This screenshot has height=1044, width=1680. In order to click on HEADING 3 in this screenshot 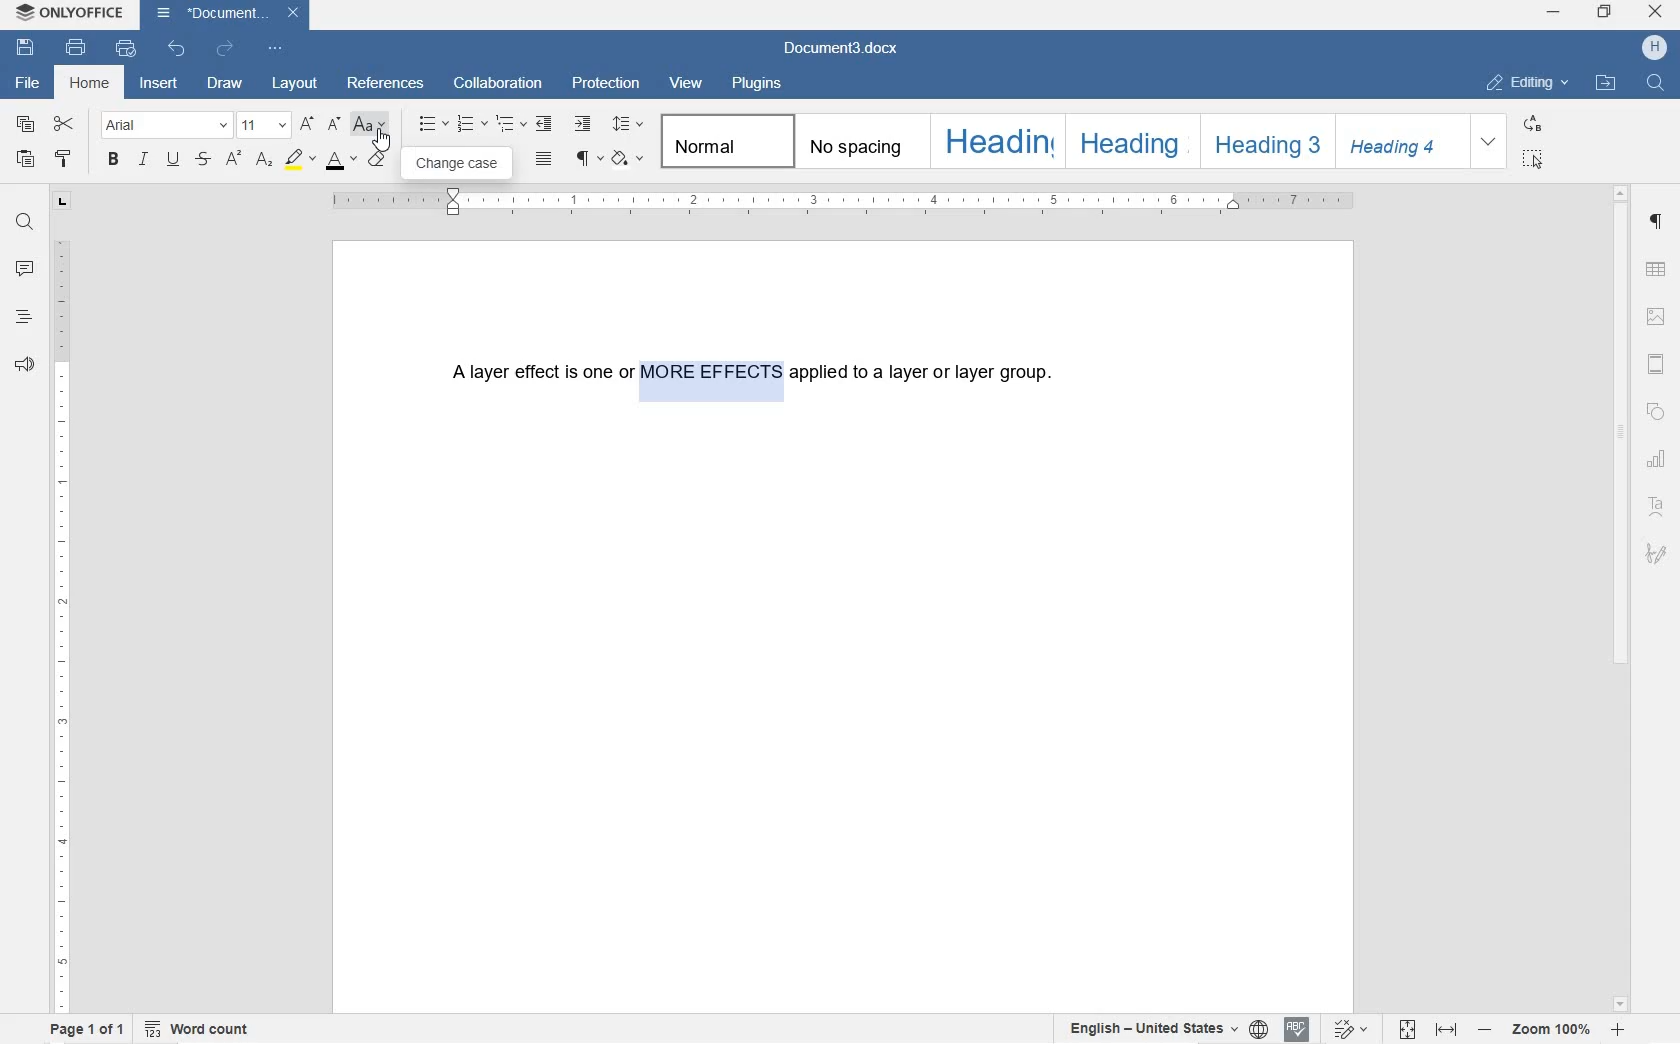, I will do `click(1265, 142)`.